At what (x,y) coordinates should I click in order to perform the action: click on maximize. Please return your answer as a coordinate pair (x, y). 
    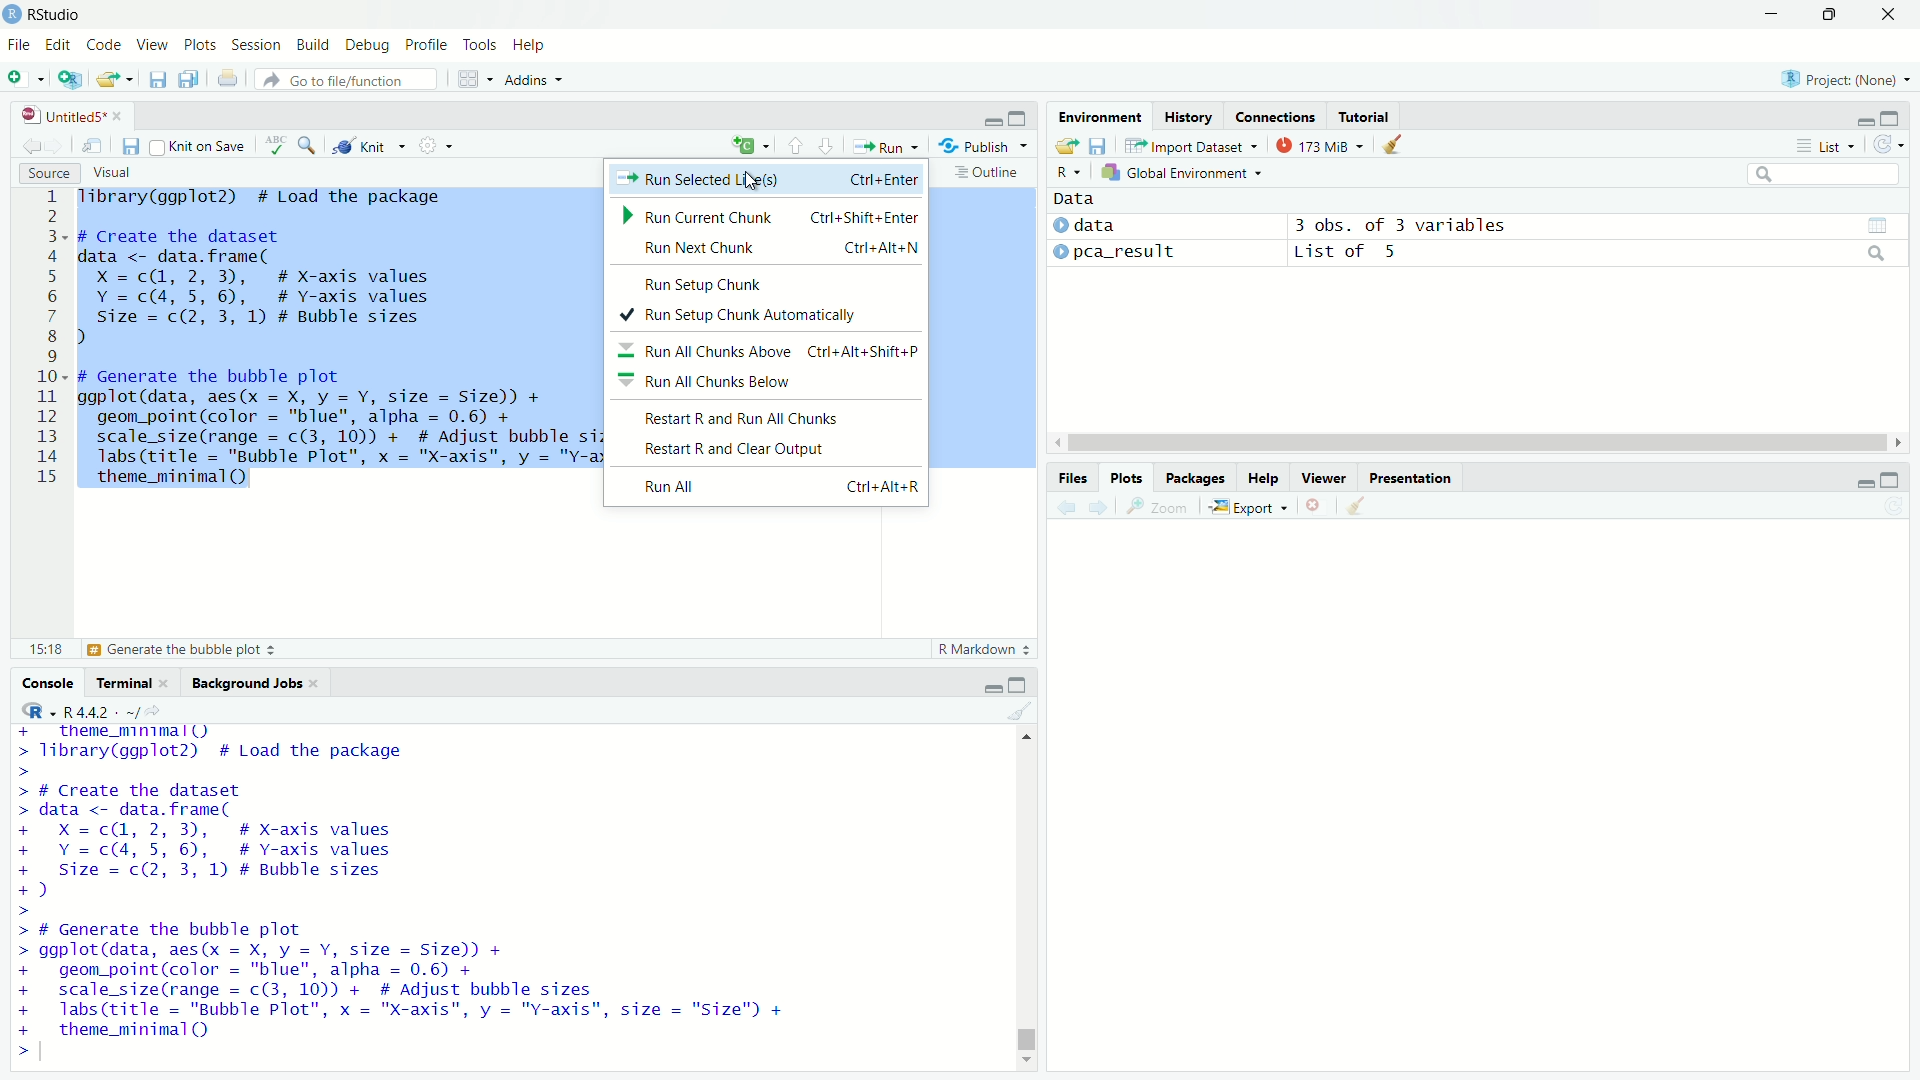
    Looking at the image, I should click on (1893, 479).